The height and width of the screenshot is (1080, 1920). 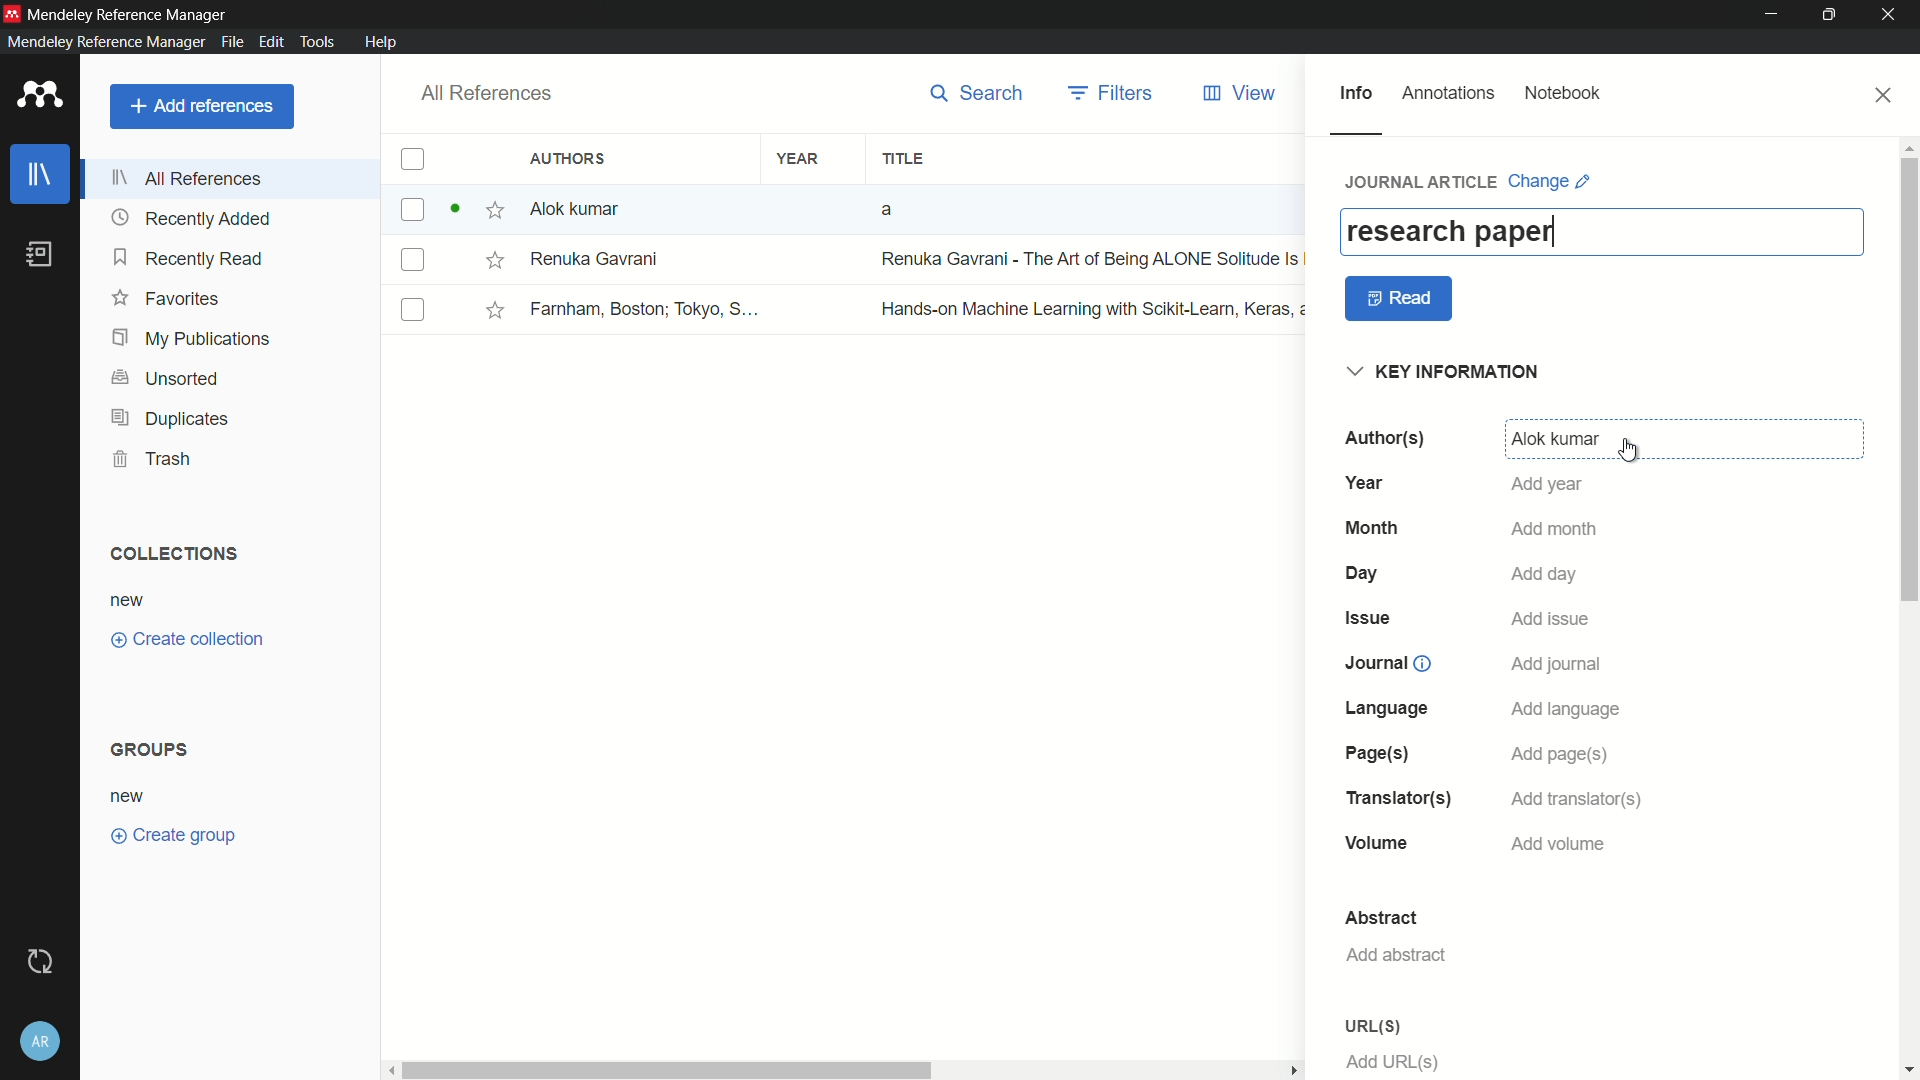 What do you see at coordinates (1908, 607) in the screenshot?
I see `vertical scrollbar` at bounding box center [1908, 607].